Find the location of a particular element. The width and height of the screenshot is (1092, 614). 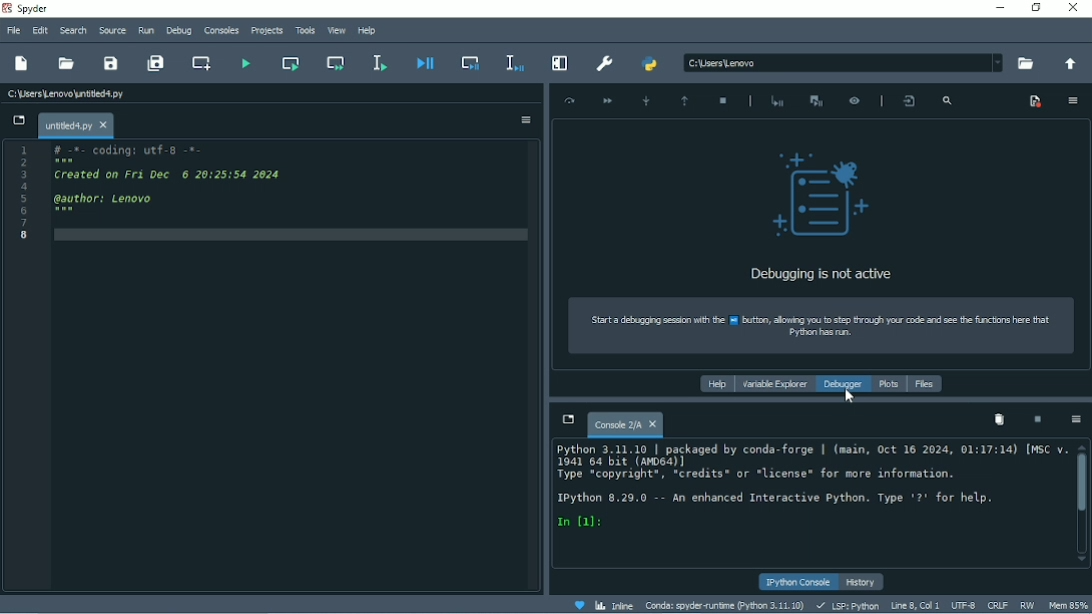

Conda is located at coordinates (723, 604).